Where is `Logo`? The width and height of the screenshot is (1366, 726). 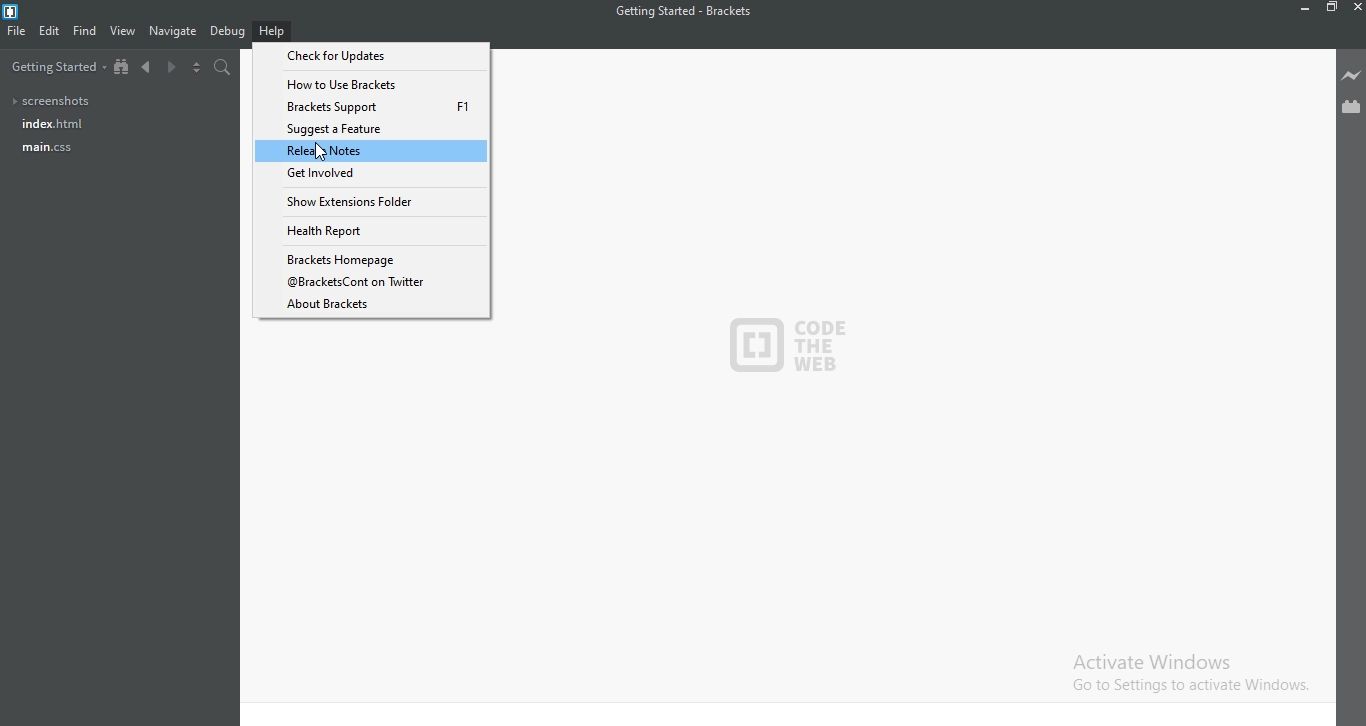
Logo is located at coordinates (15, 12).